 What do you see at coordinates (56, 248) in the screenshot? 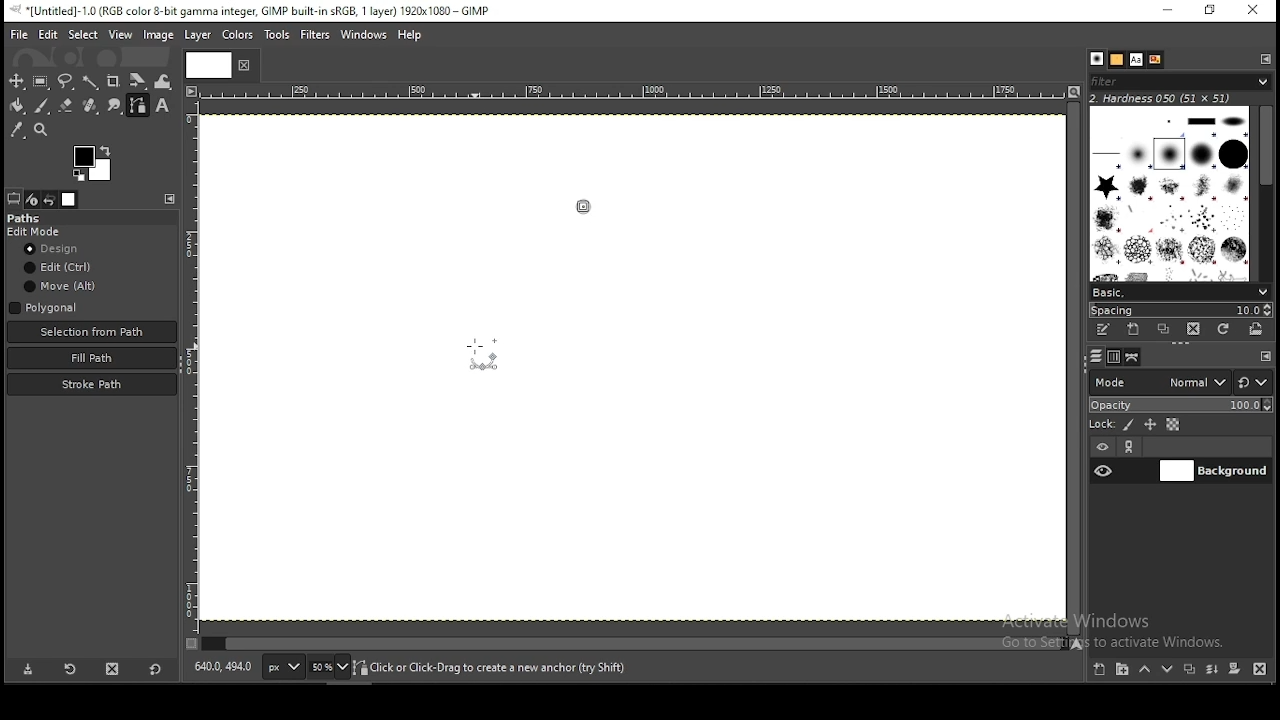
I see `design` at bounding box center [56, 248].